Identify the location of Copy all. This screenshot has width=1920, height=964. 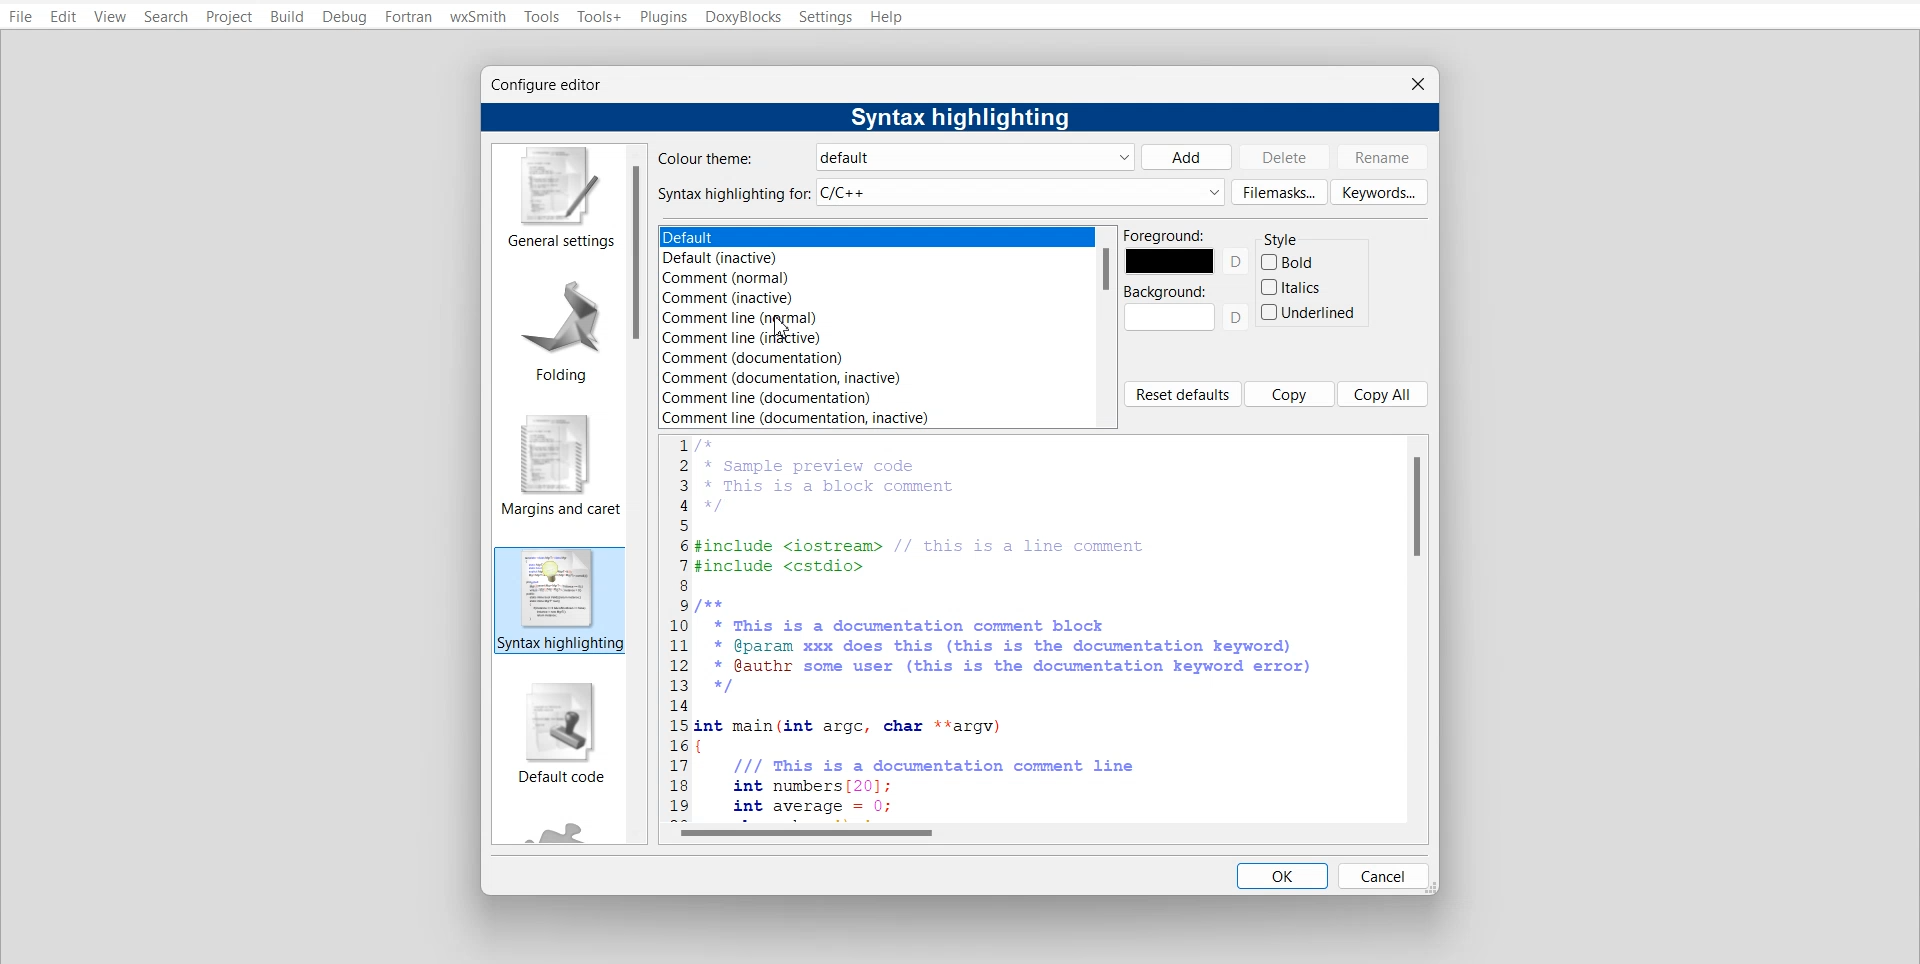
(1384, 393).